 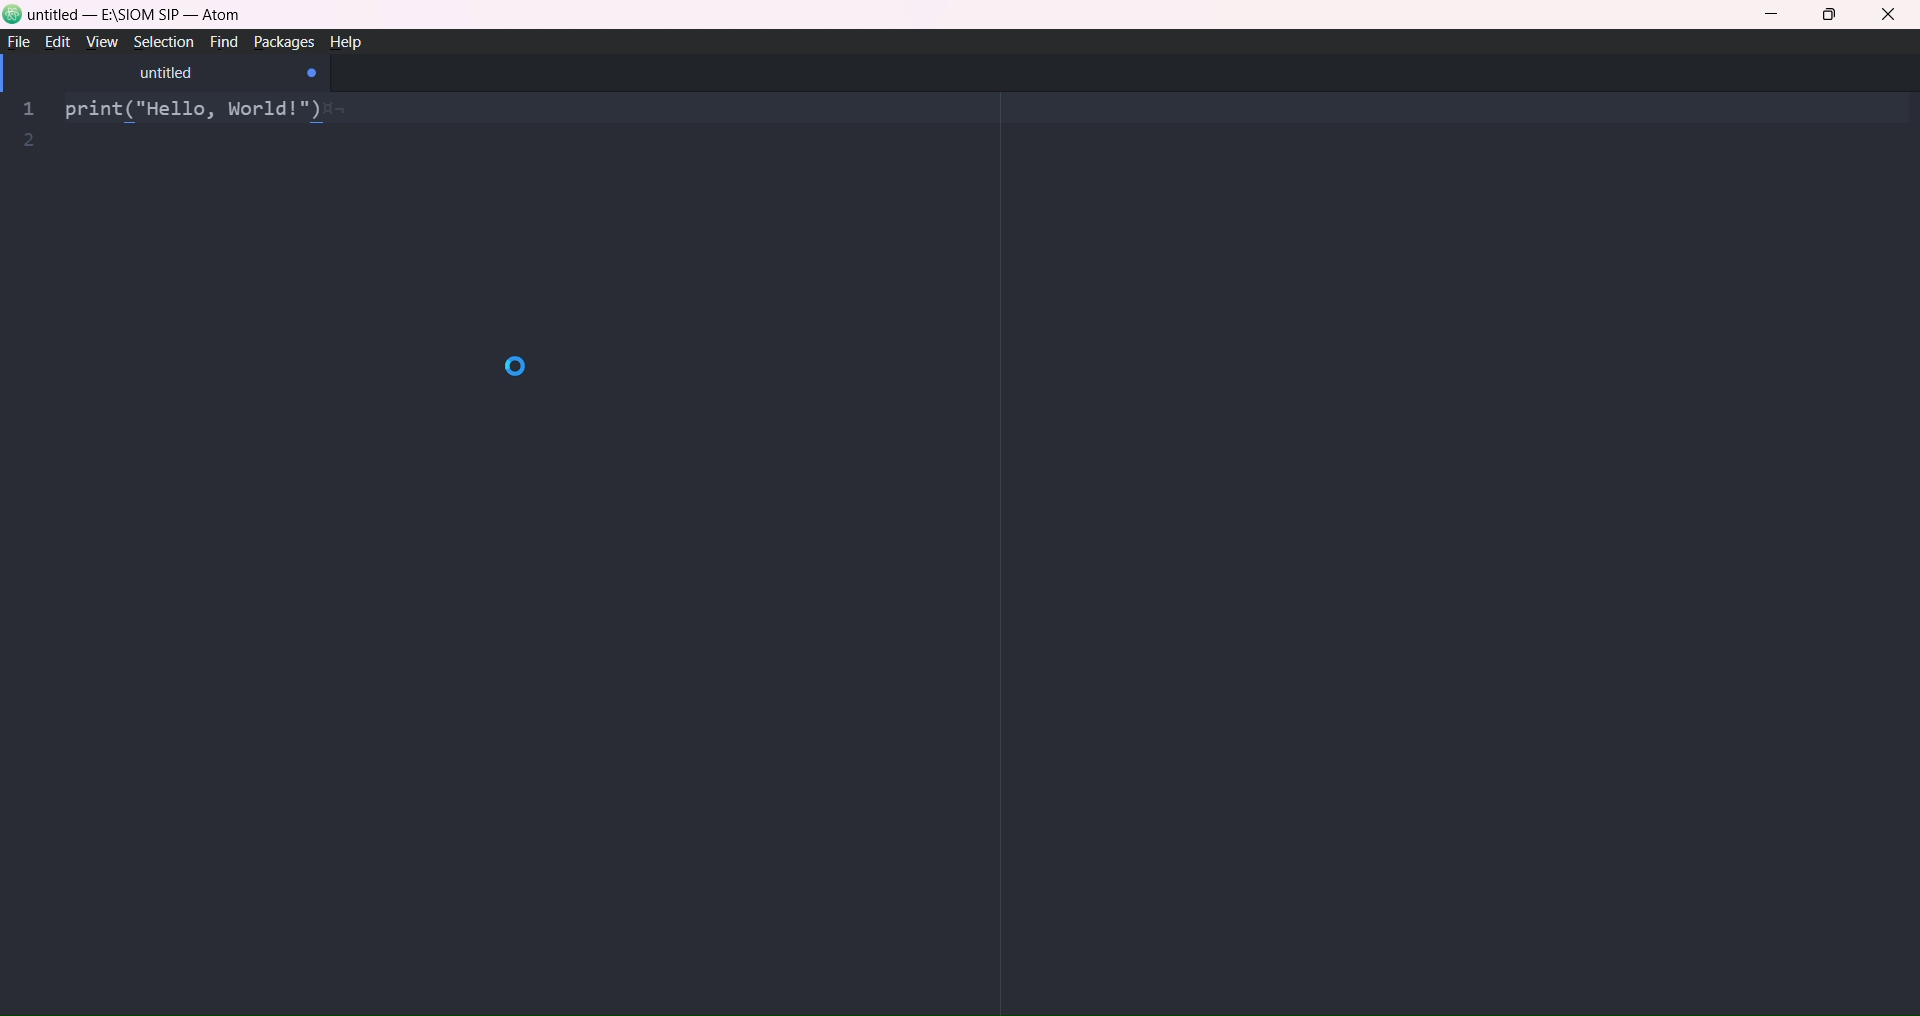 I want to click on line number, so click(x=28, y=124).